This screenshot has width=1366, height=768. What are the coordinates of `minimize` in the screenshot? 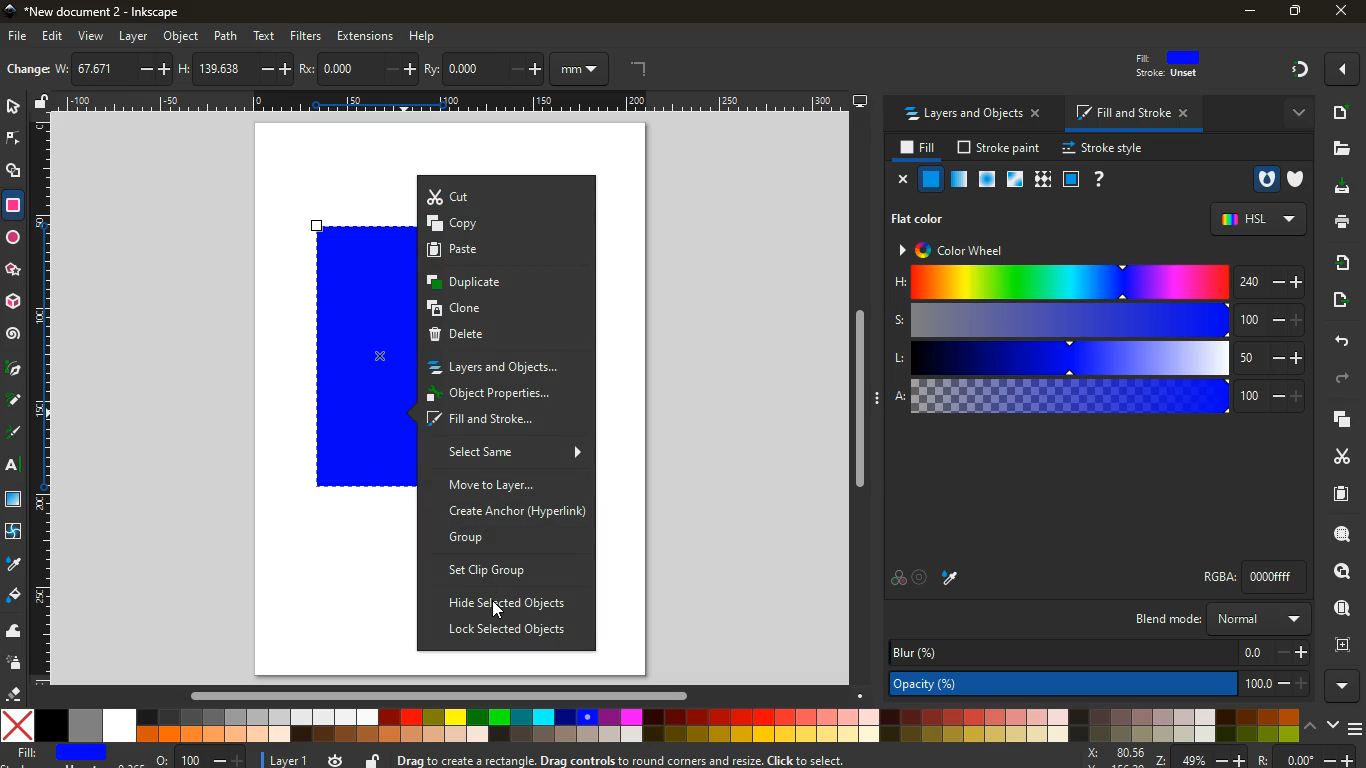 It's located at (1248, 12).